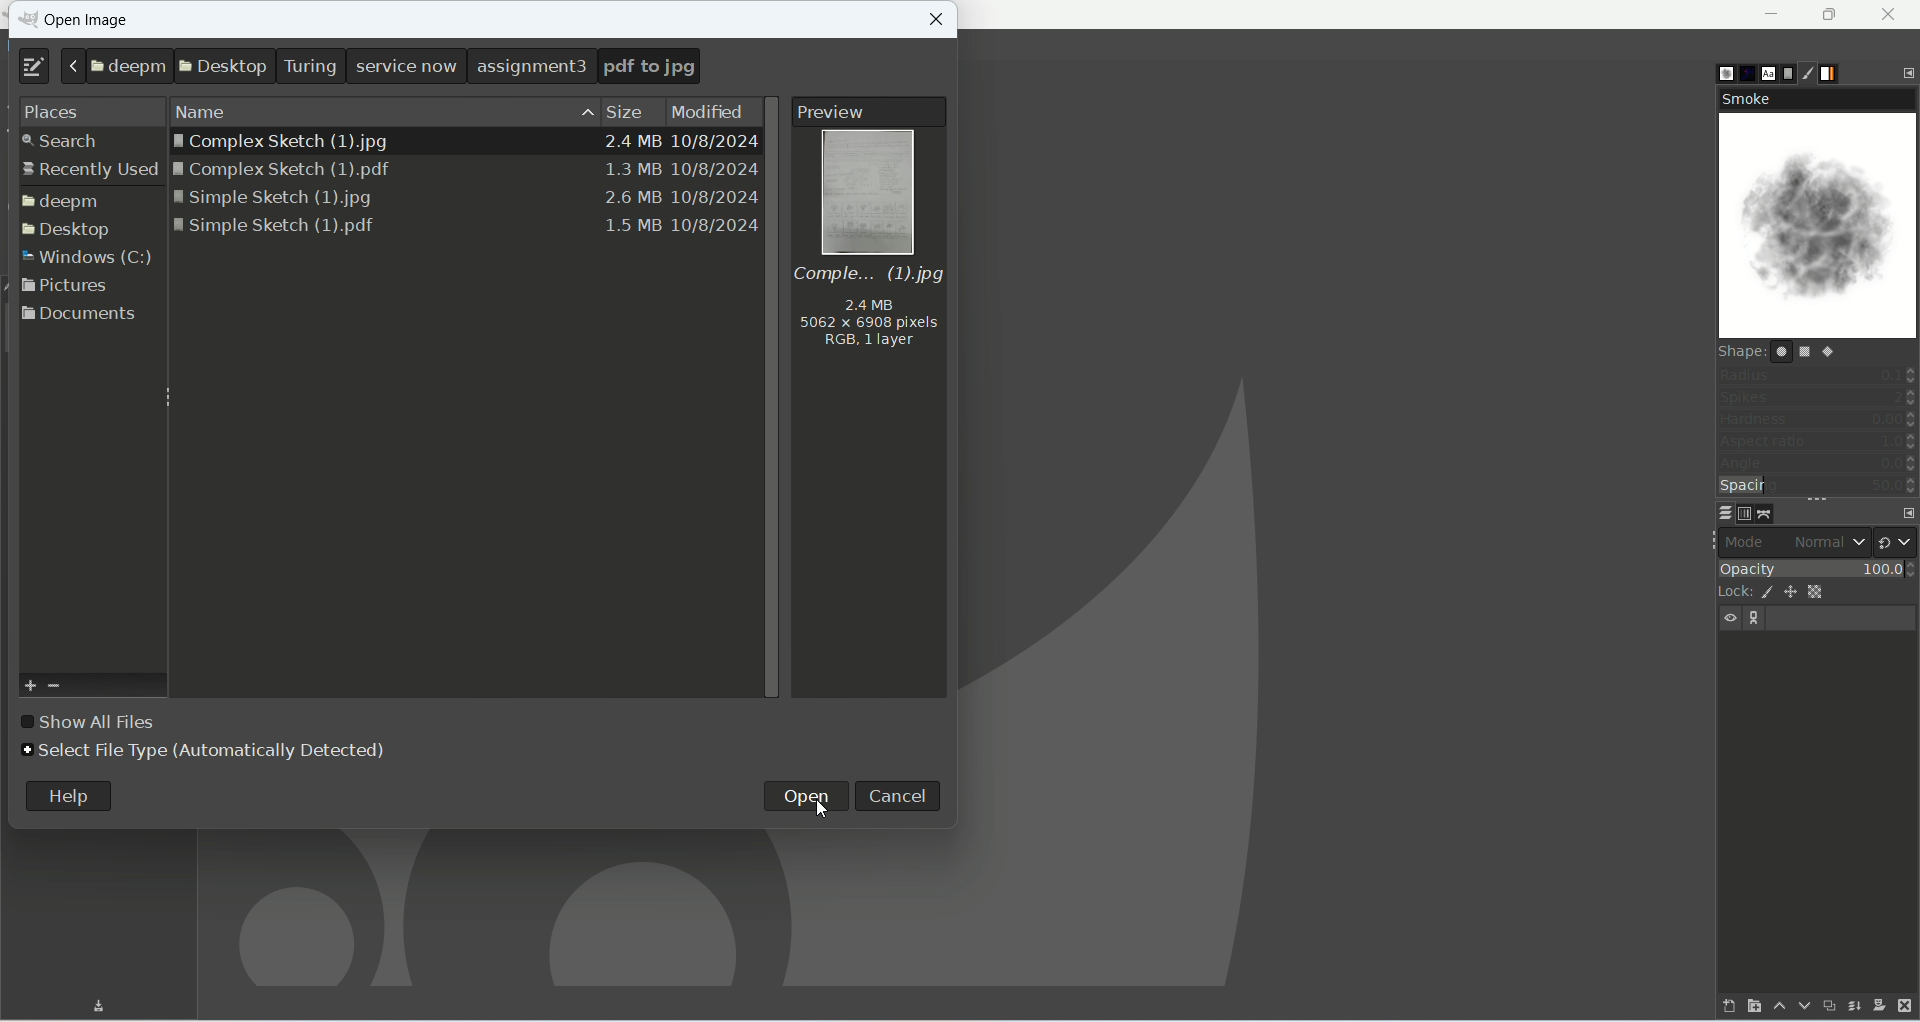  Describe the element at coordinates (649, 67) in the screenshot. I see `pdf to png` at that location.